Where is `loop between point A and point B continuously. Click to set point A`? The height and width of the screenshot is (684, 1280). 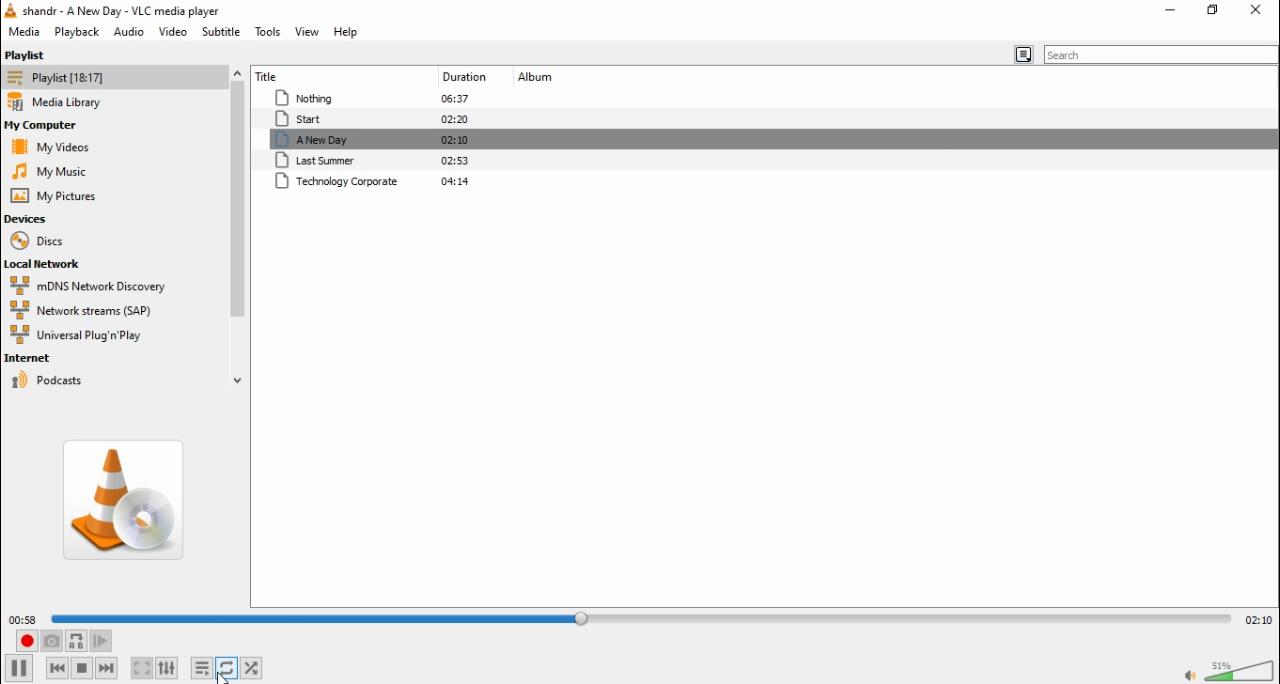 loop between point A and point B continuously. Click to set point A is located at coordinates (77, 640).